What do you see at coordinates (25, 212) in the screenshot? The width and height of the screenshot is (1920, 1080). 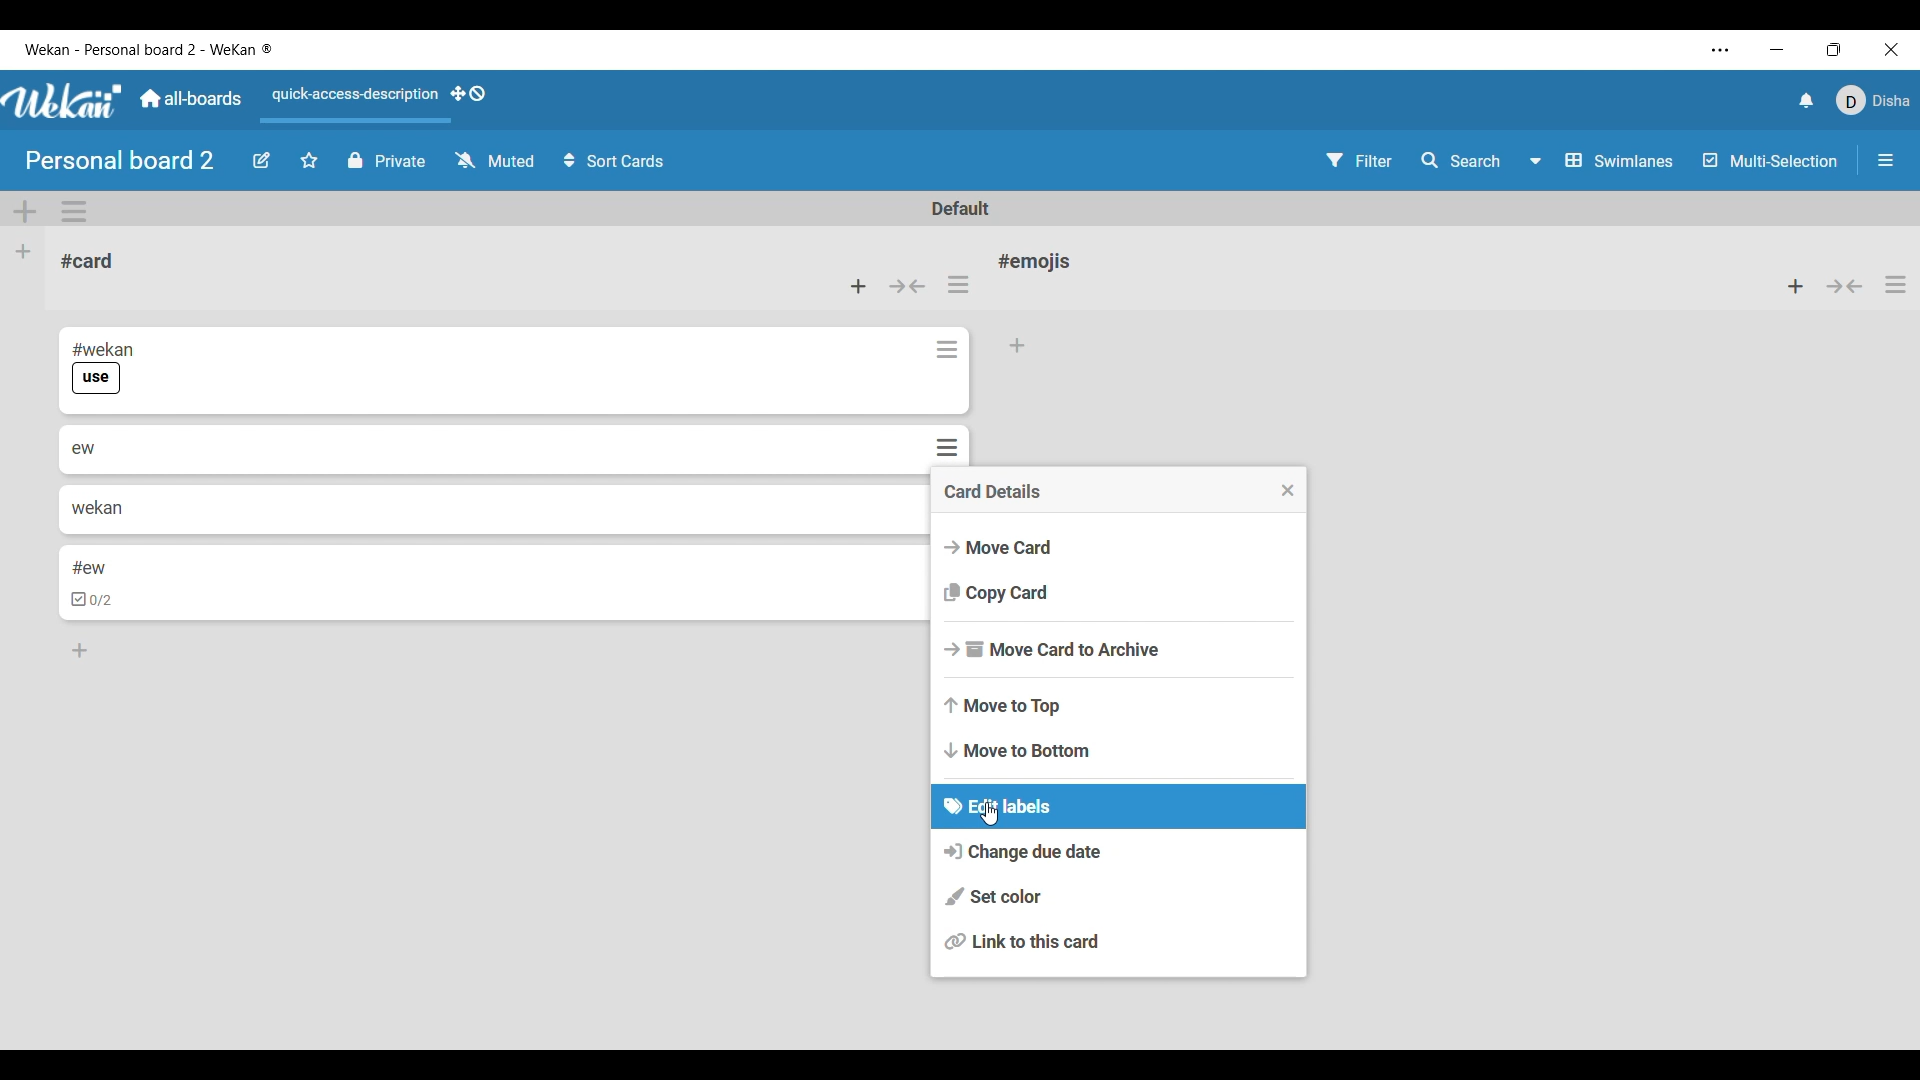 I see `Add swimlane` at bounding box center [25, 212].